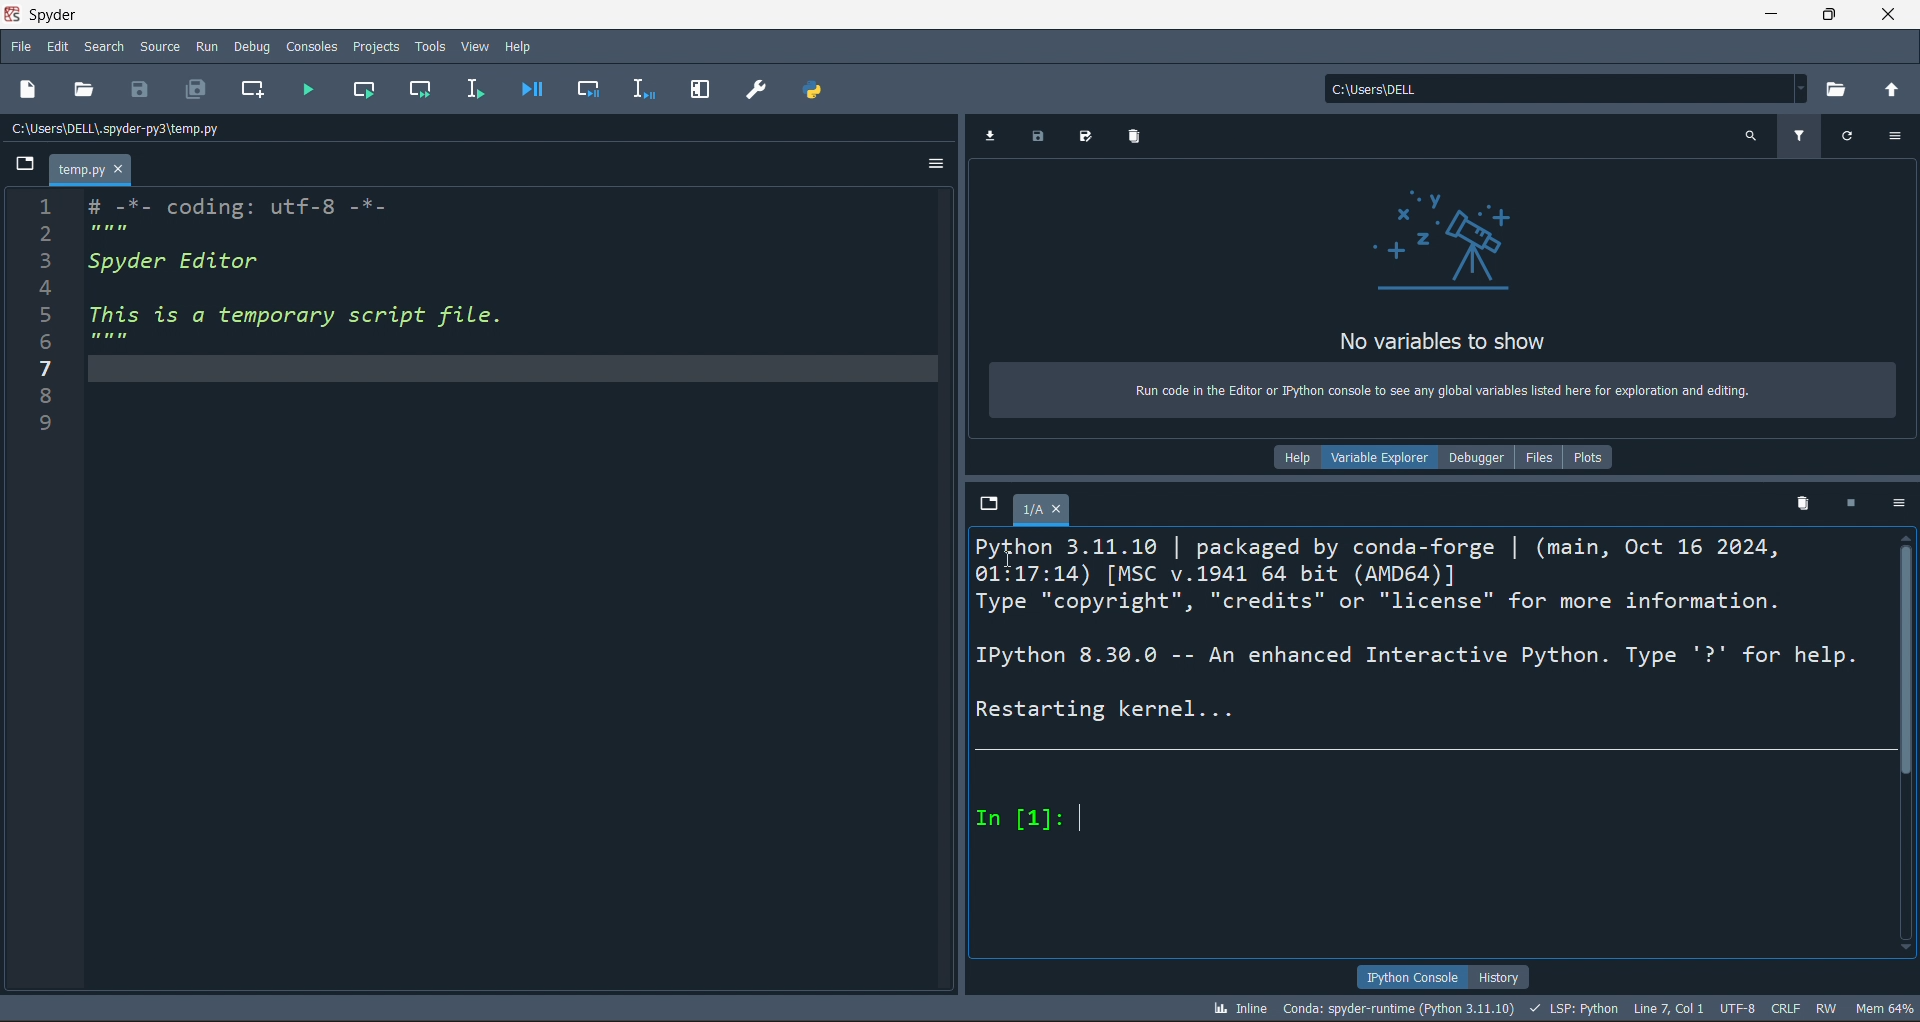  I want to click on debug file, so click(534, 91).